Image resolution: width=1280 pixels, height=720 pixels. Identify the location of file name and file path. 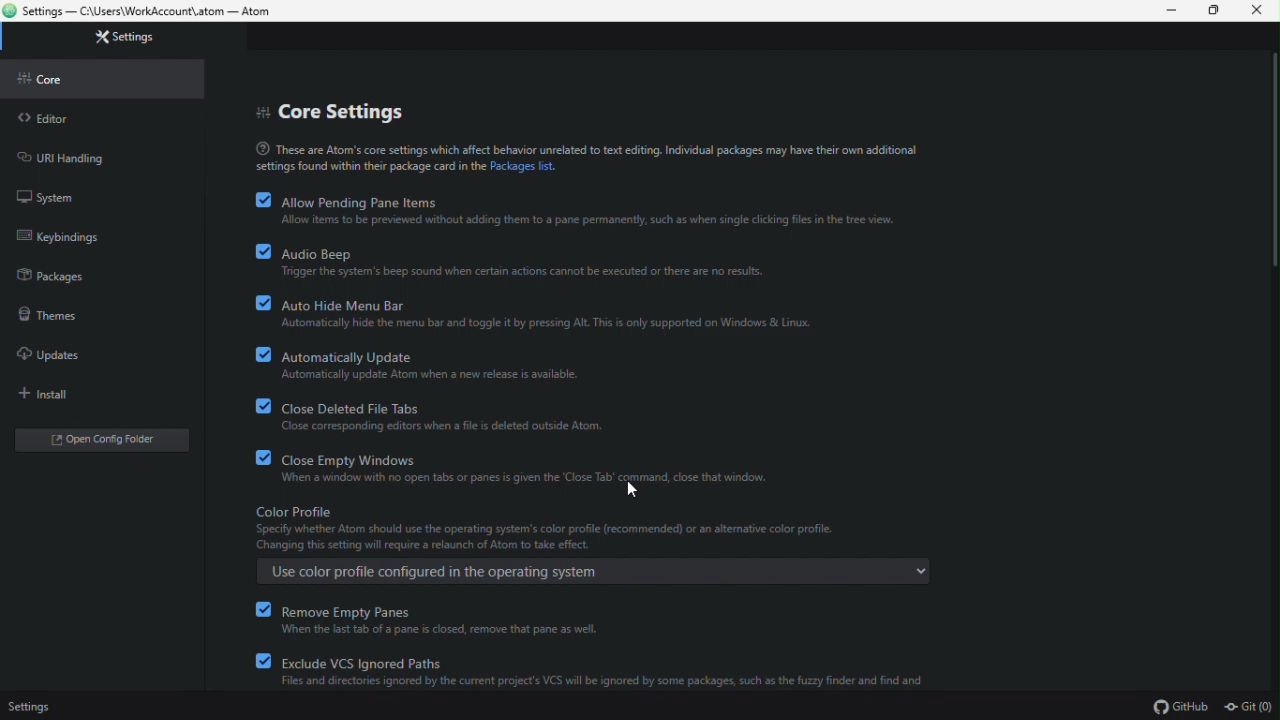
(147, 12).